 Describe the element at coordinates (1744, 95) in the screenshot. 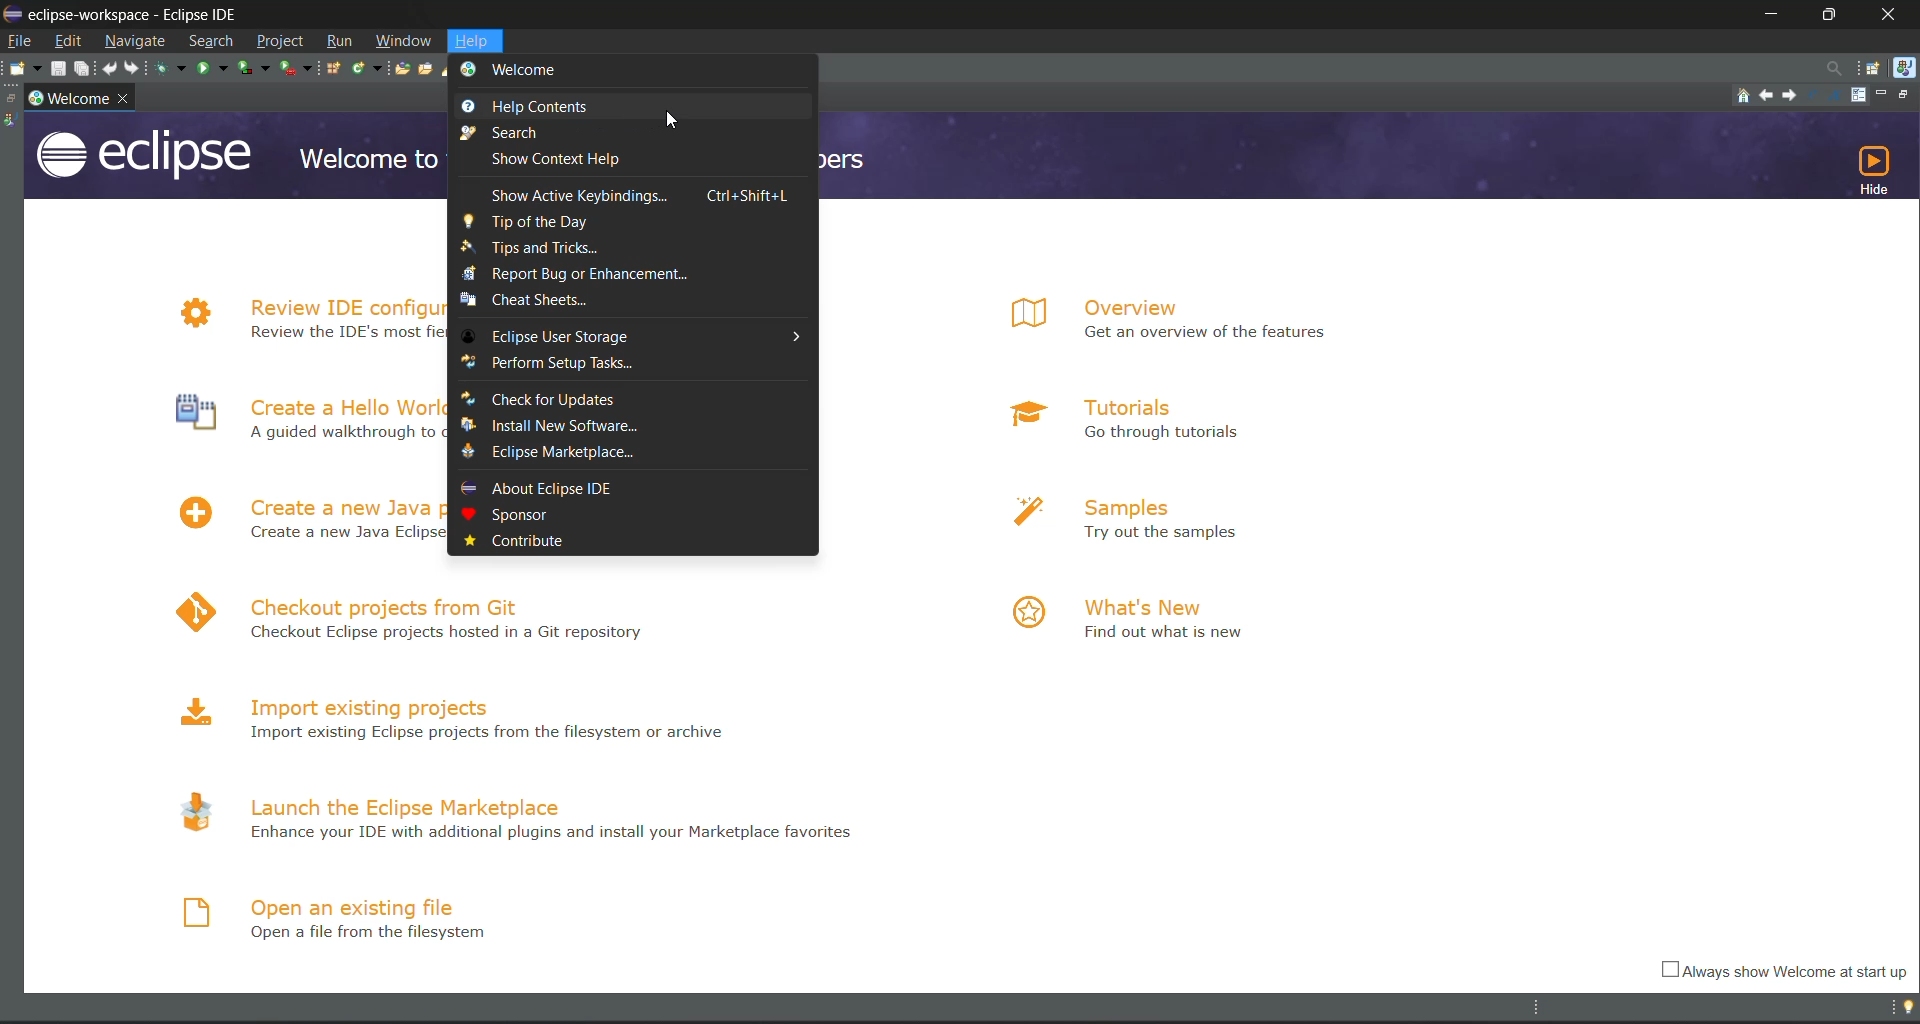

I see `home` at that location.